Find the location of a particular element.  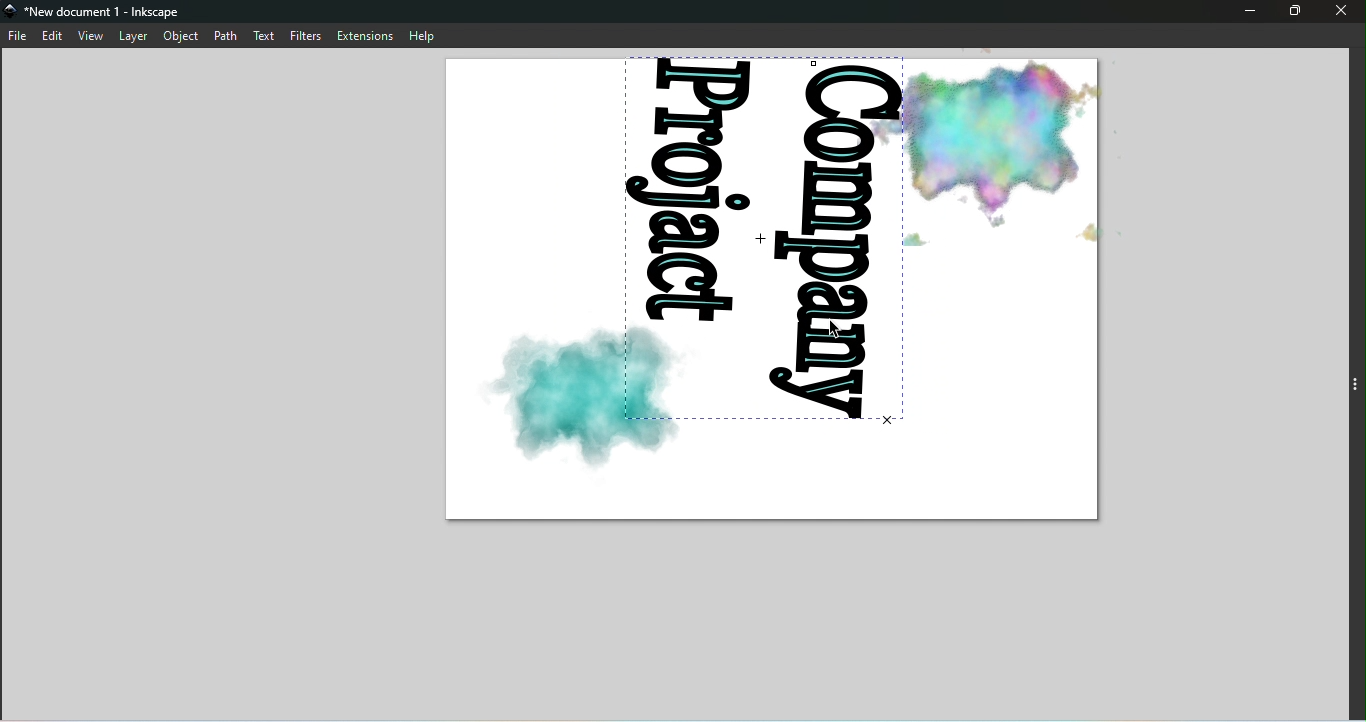

Path is located at coordinates (225, 35).